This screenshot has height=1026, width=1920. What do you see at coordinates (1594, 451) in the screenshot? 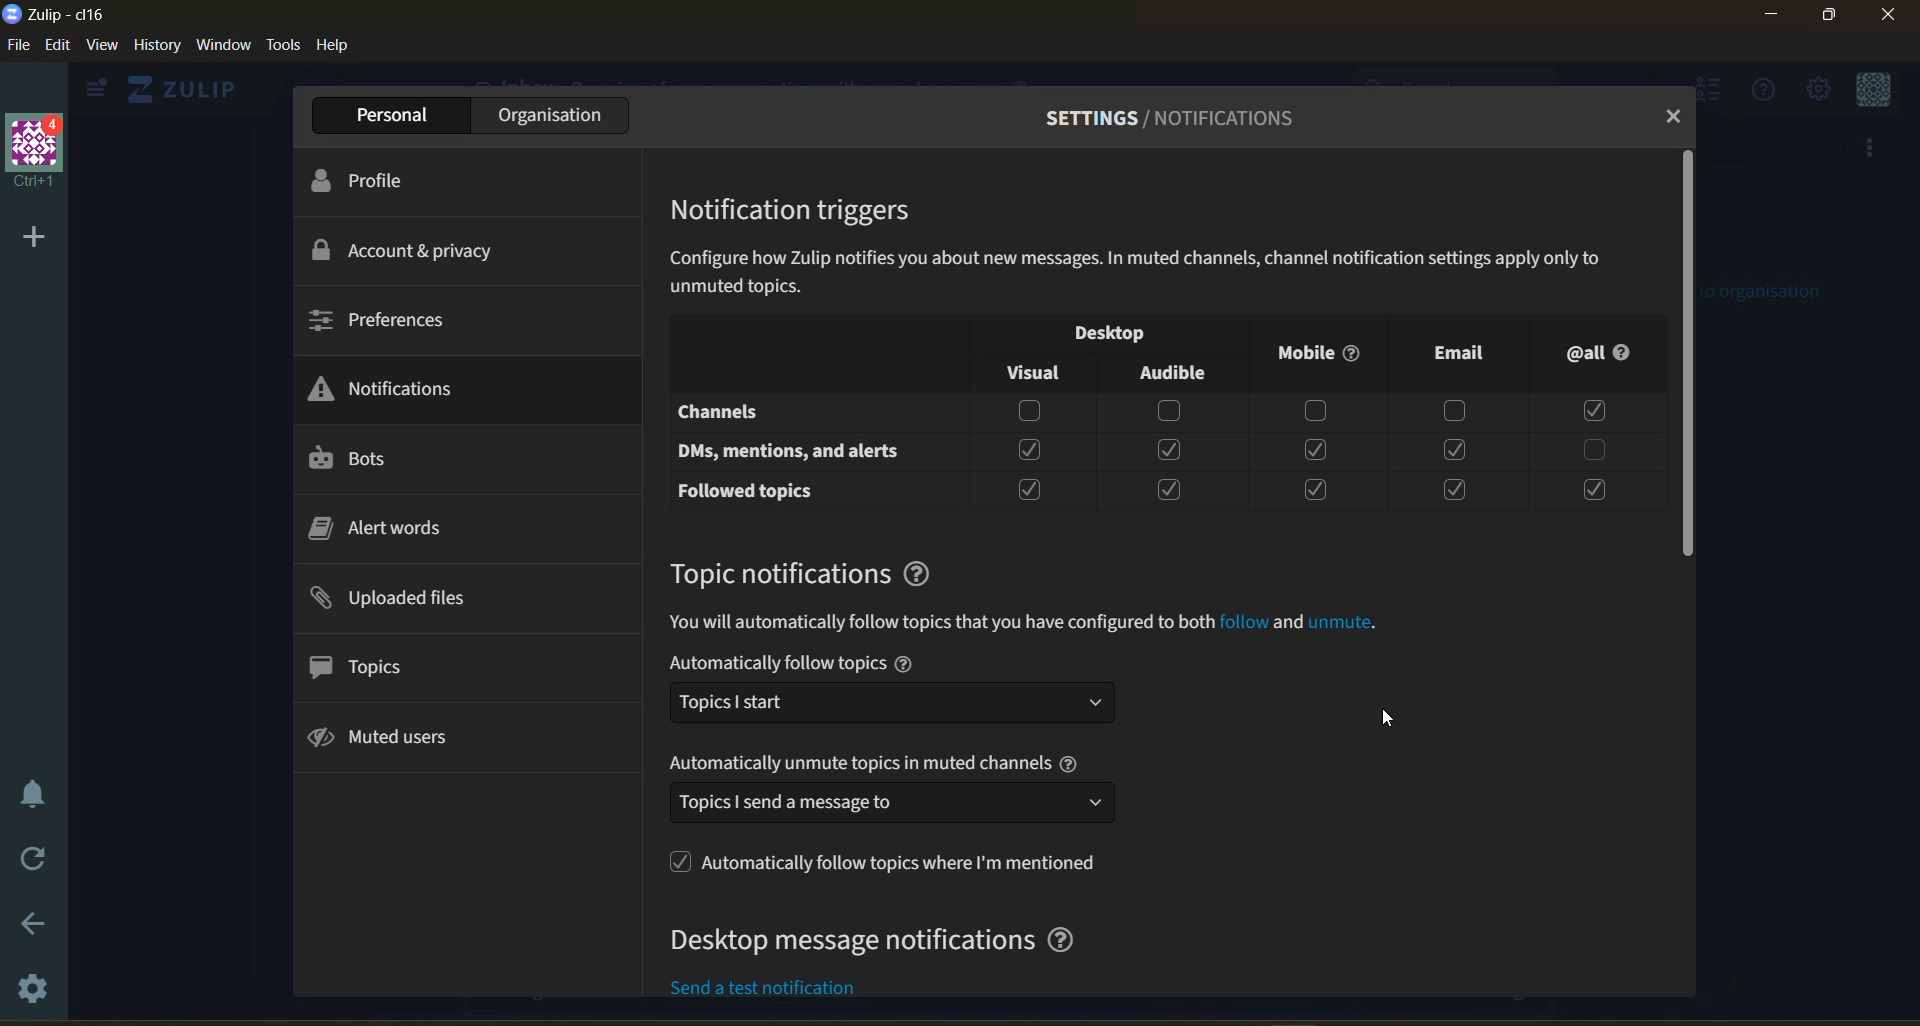
I see `Checkbox` at bounding box center [1594, 451].